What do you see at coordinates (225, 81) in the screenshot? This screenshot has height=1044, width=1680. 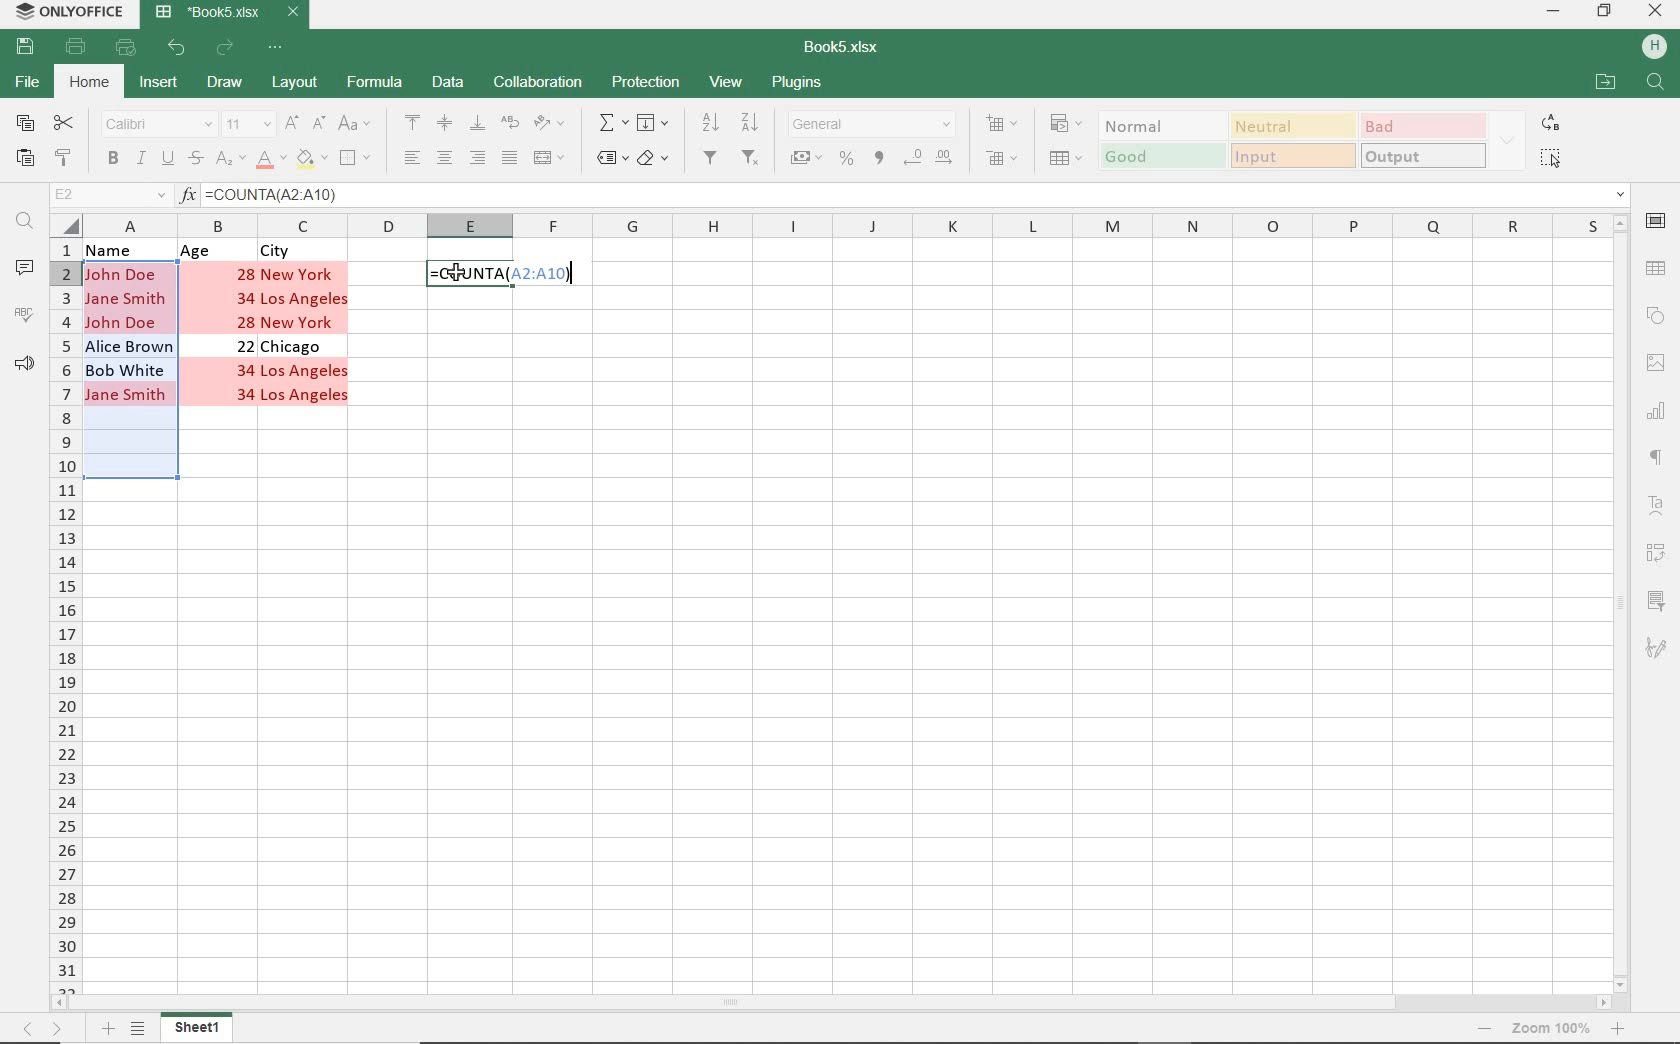 I see `DRAW` at bounding box center [225, 81].